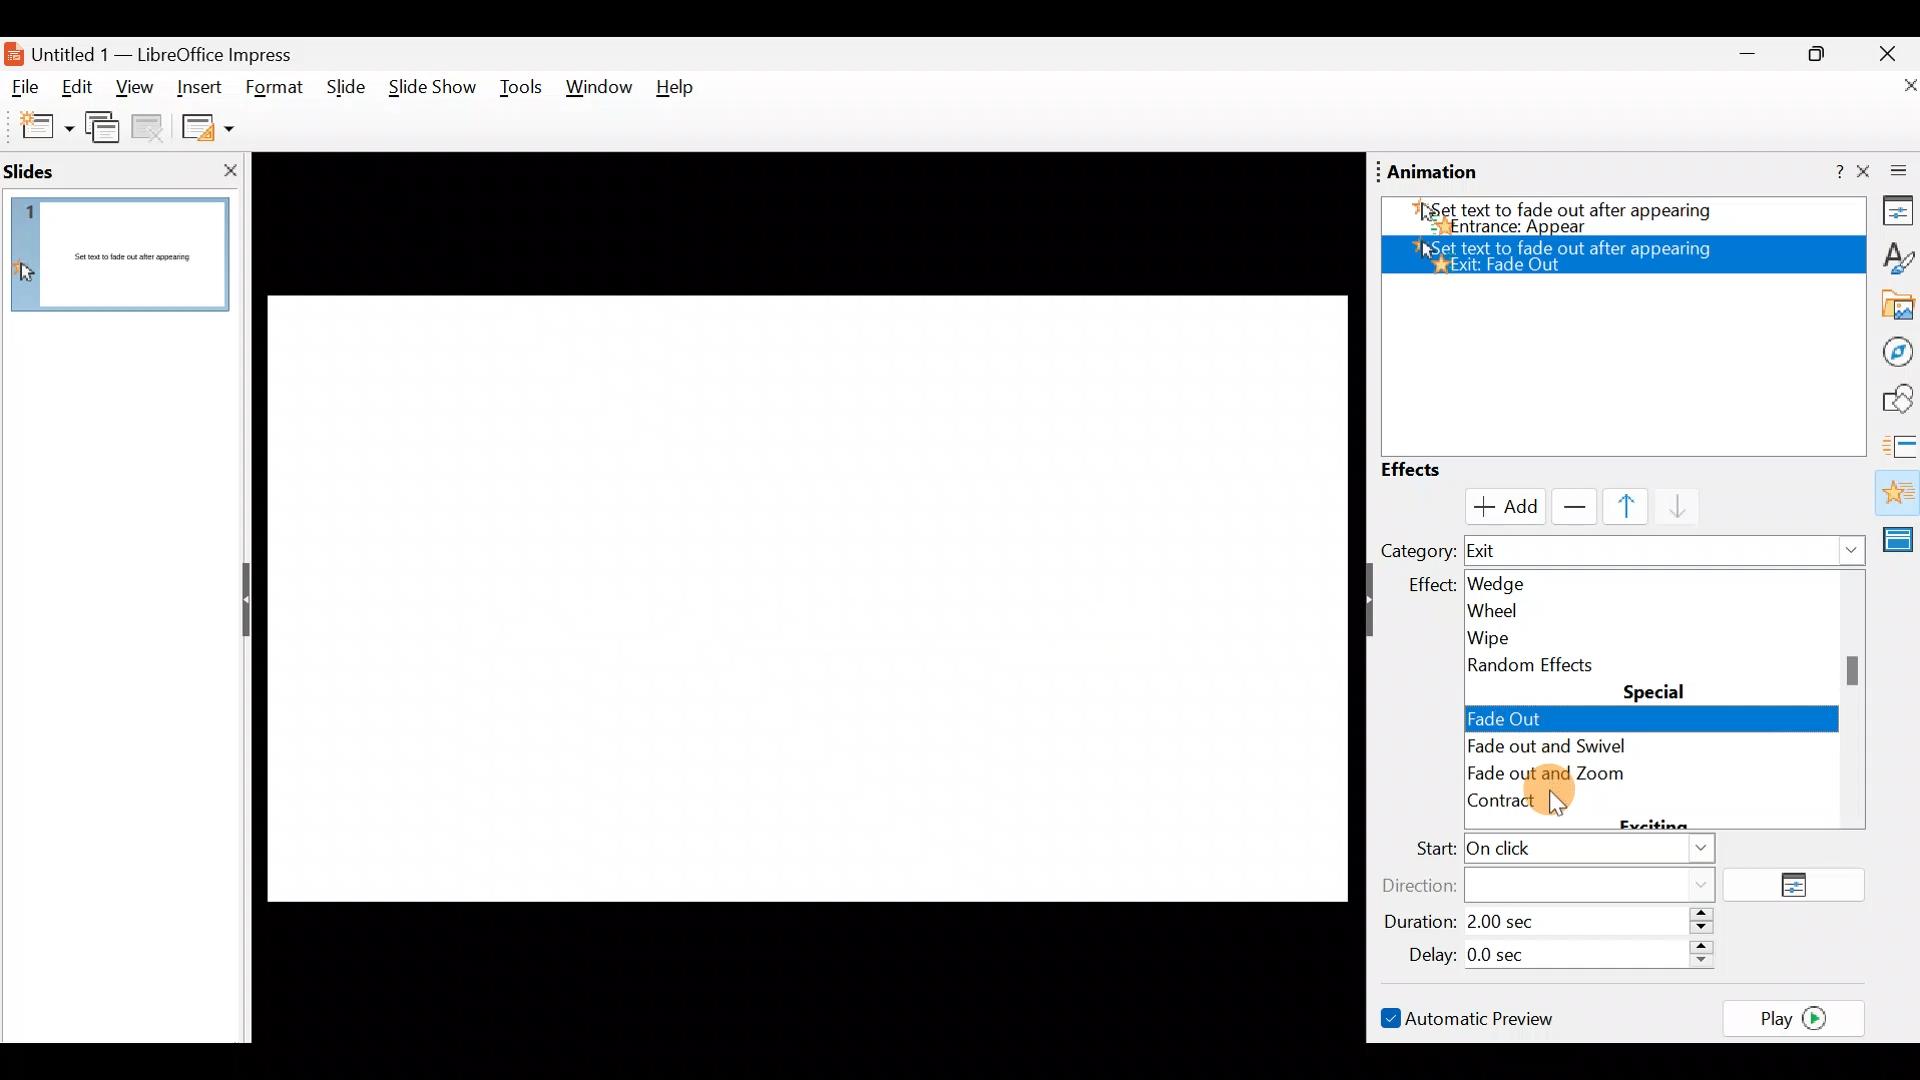  I want to click on Edit, so click(84, 89).